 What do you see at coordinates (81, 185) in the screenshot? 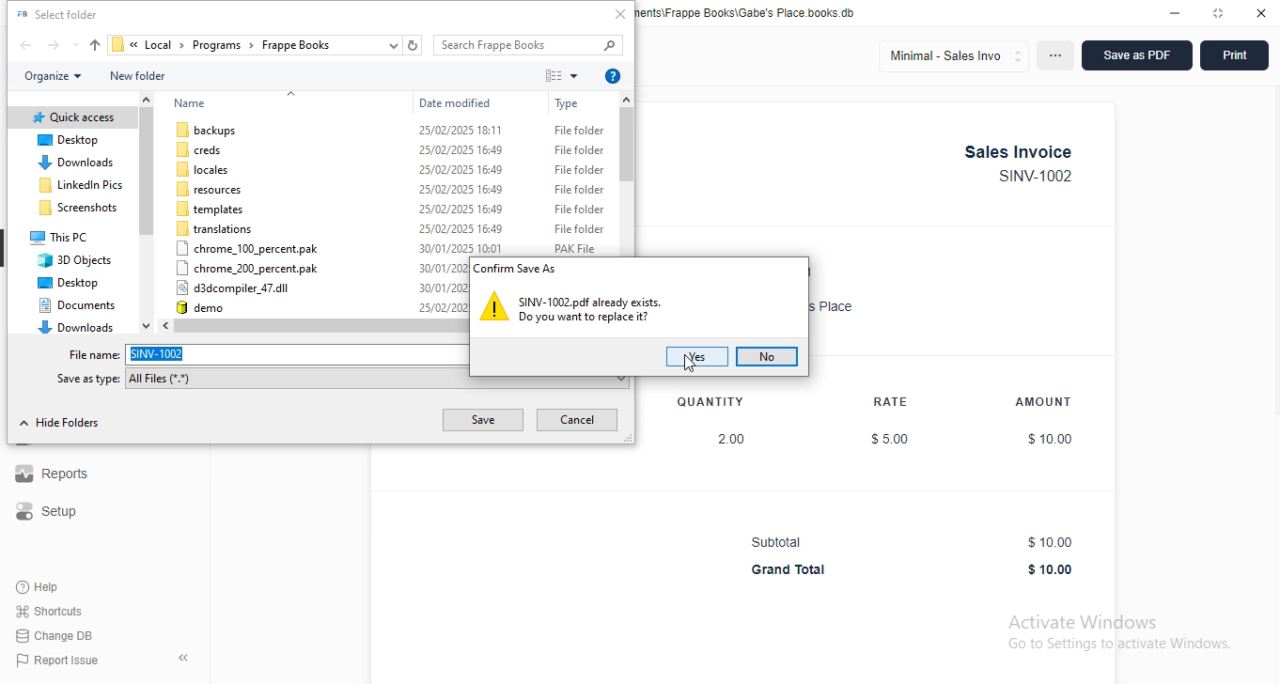
I see `linkedIn pics` at bounding box center [81, 185].